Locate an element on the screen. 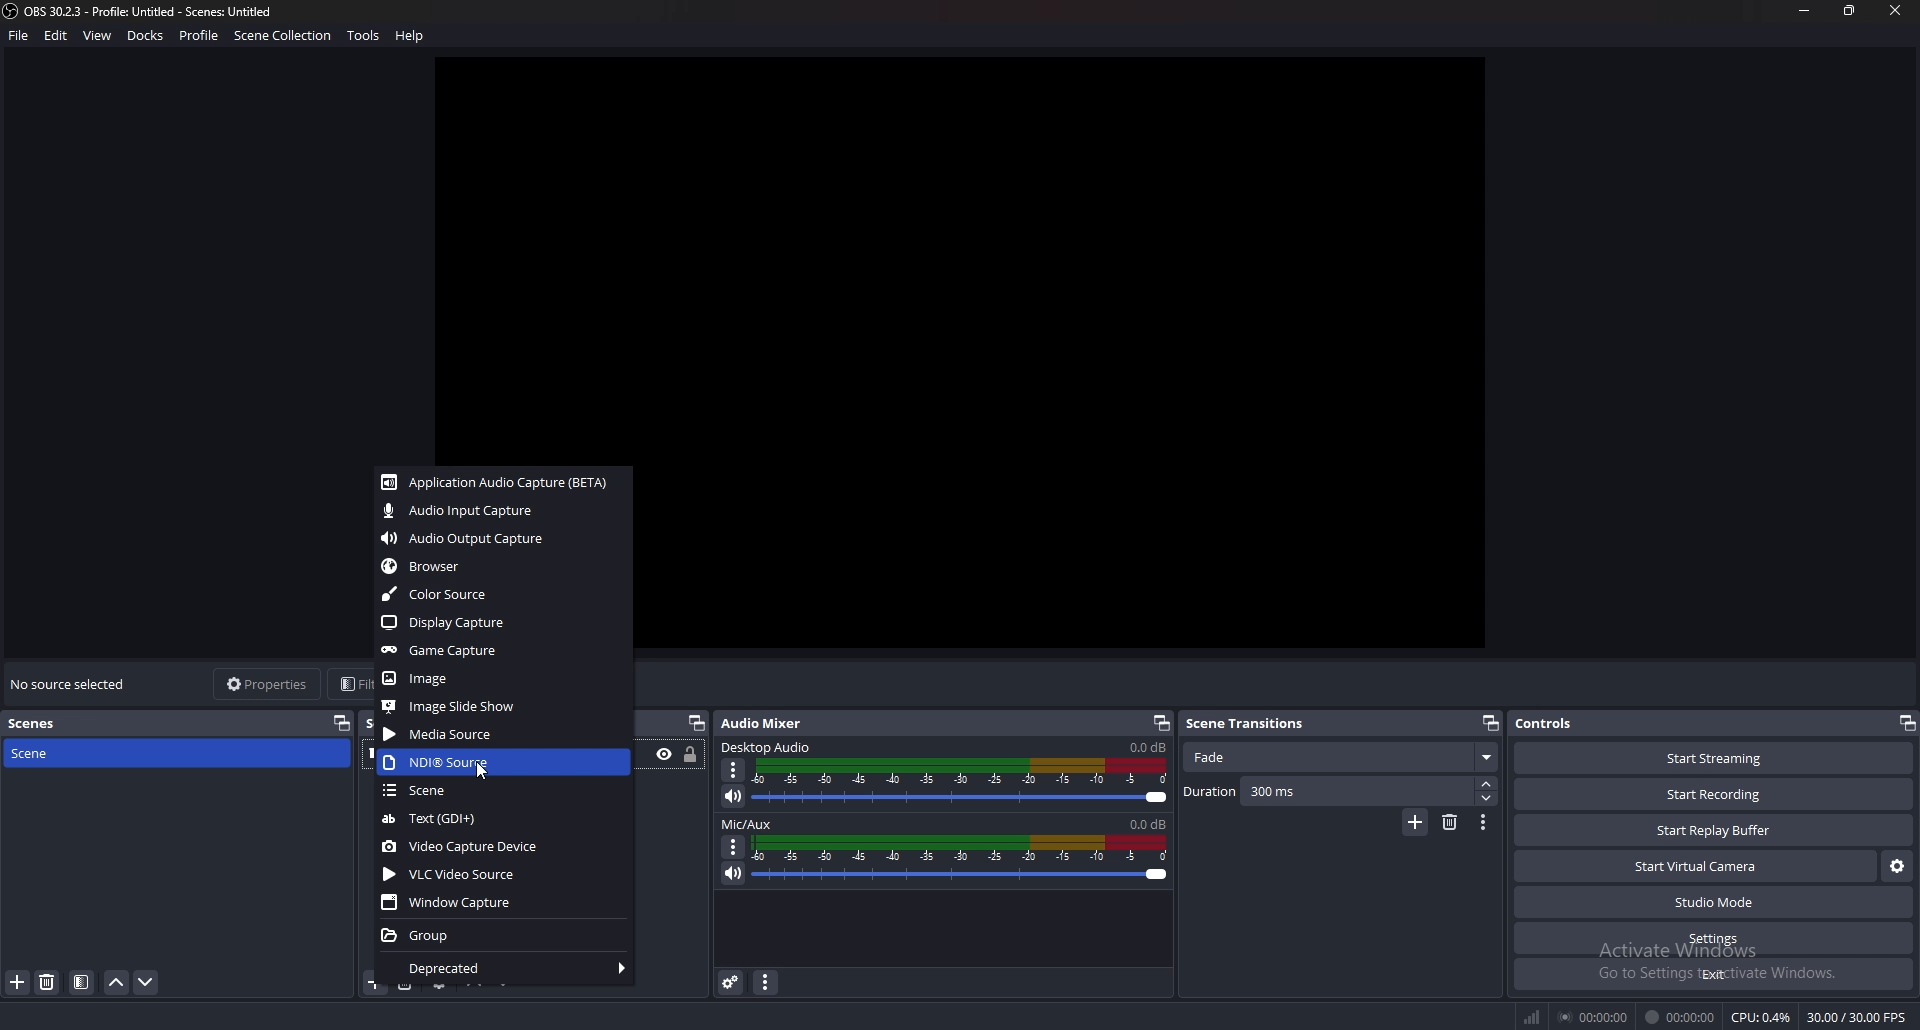  pop out is located at coordinates (696, 723).